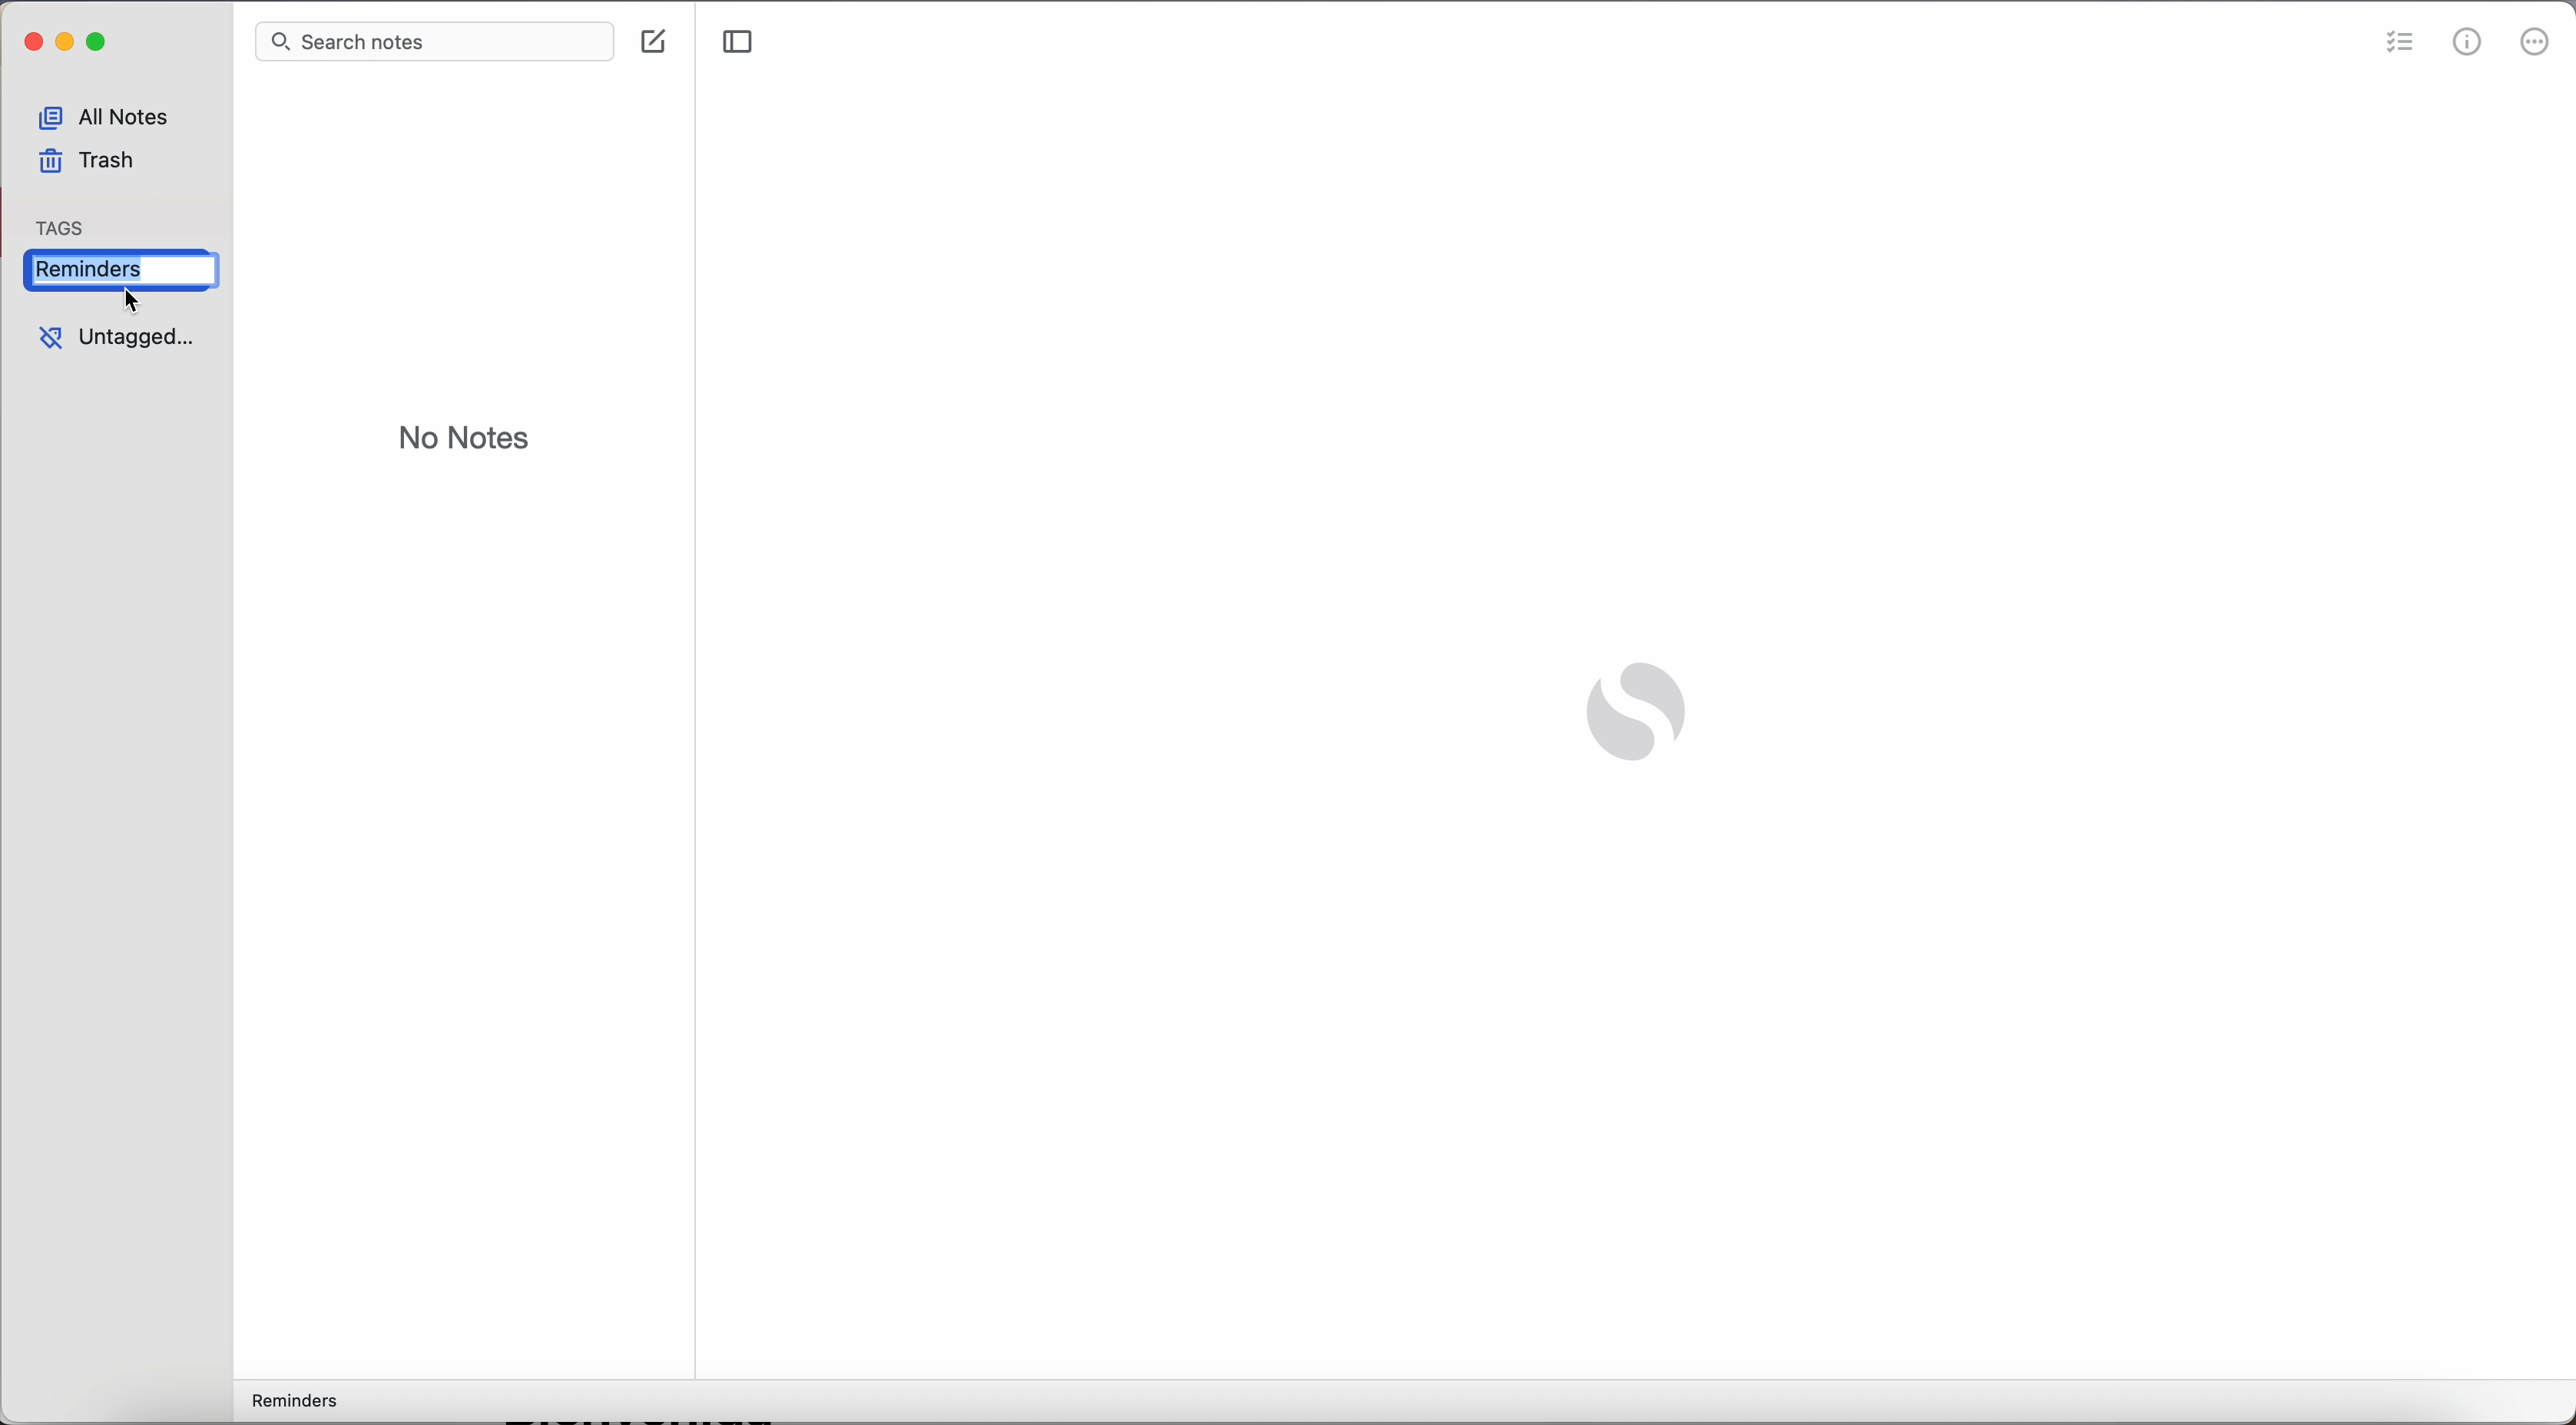 This screenshot has width=2576, height=1425. What do you see at coordinates (739, 45) in the screenshot?
I see `toggle sidebar` at bounding box center [739, 45].